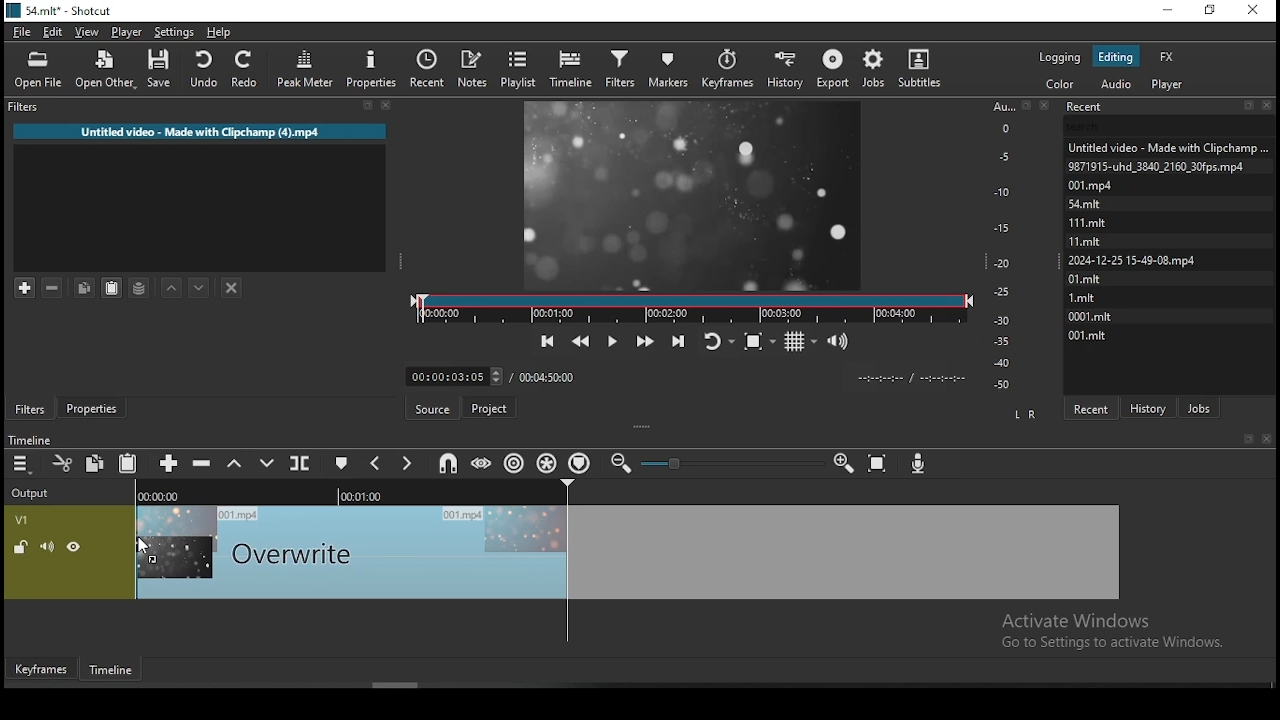 The height and width of the screenshot is (720, 1280). What do you see at coordinates (377, 465) in the screenshot?
I see `previous marker` at bounding box center [377, 465].